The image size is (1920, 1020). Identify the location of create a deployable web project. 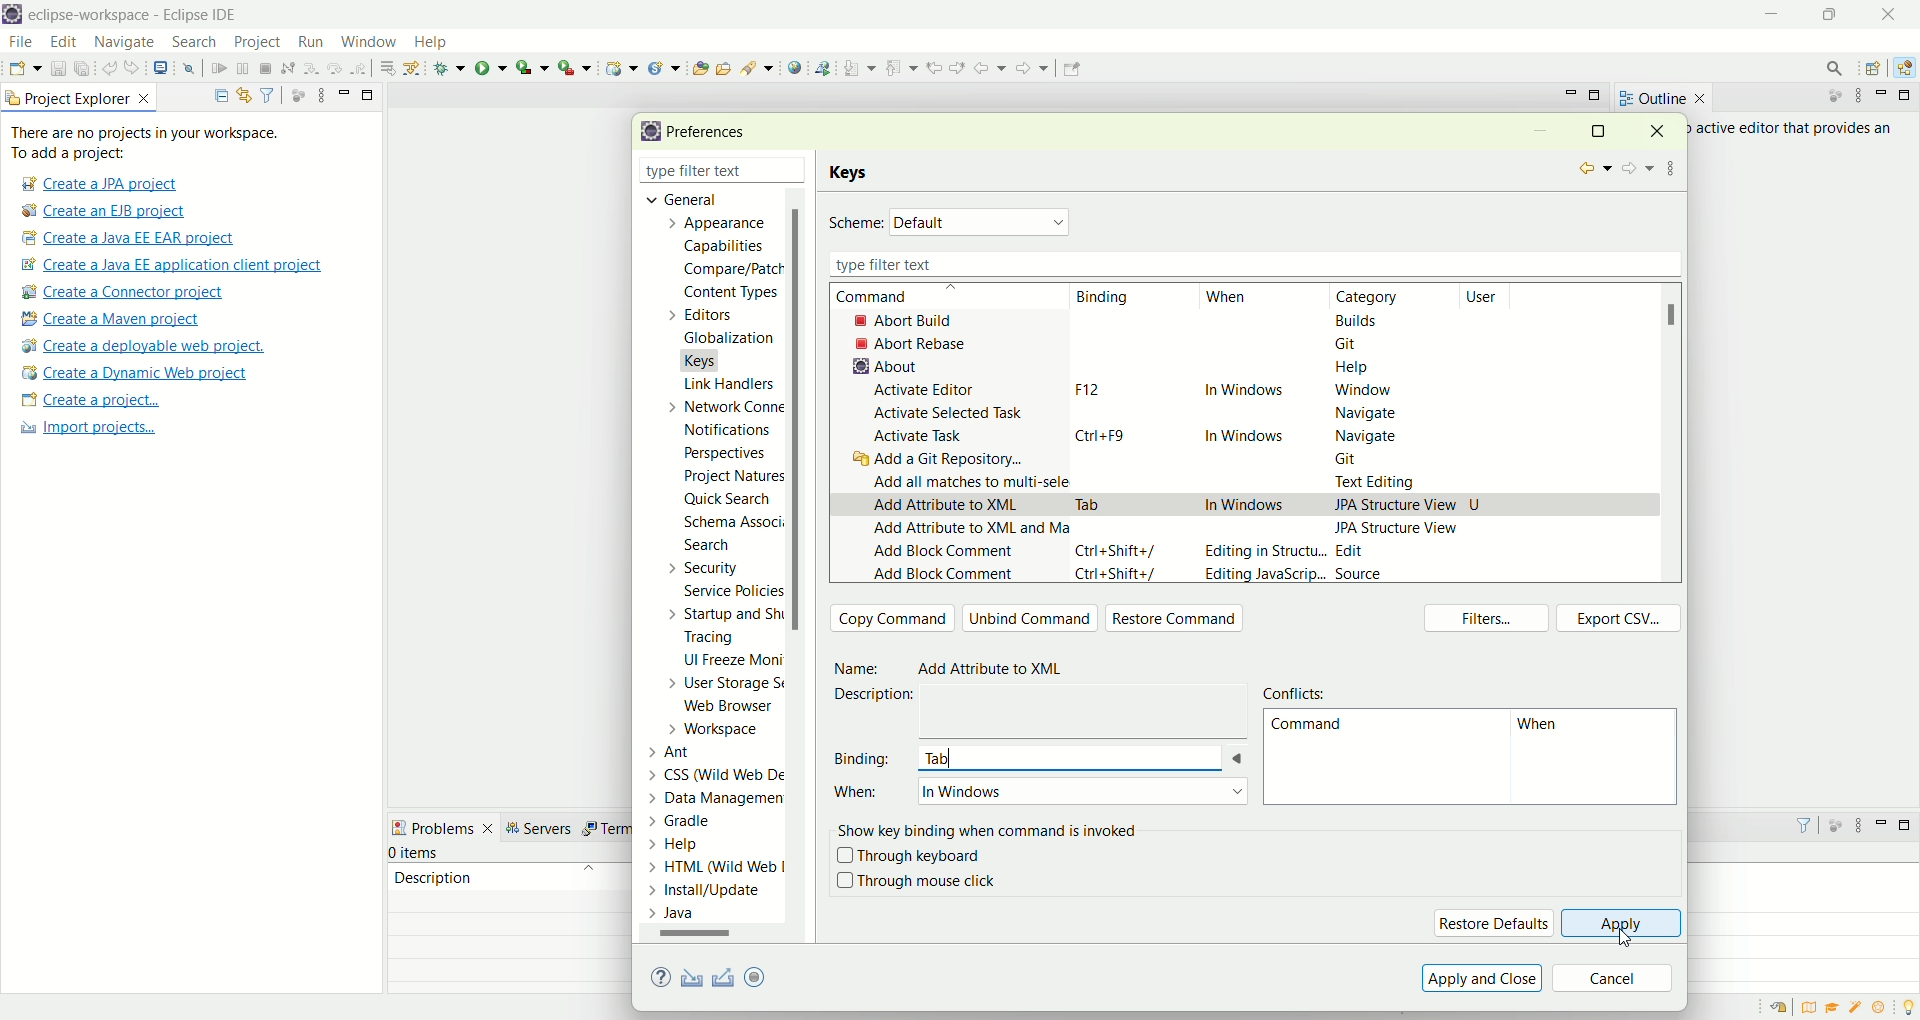
(144, 347).